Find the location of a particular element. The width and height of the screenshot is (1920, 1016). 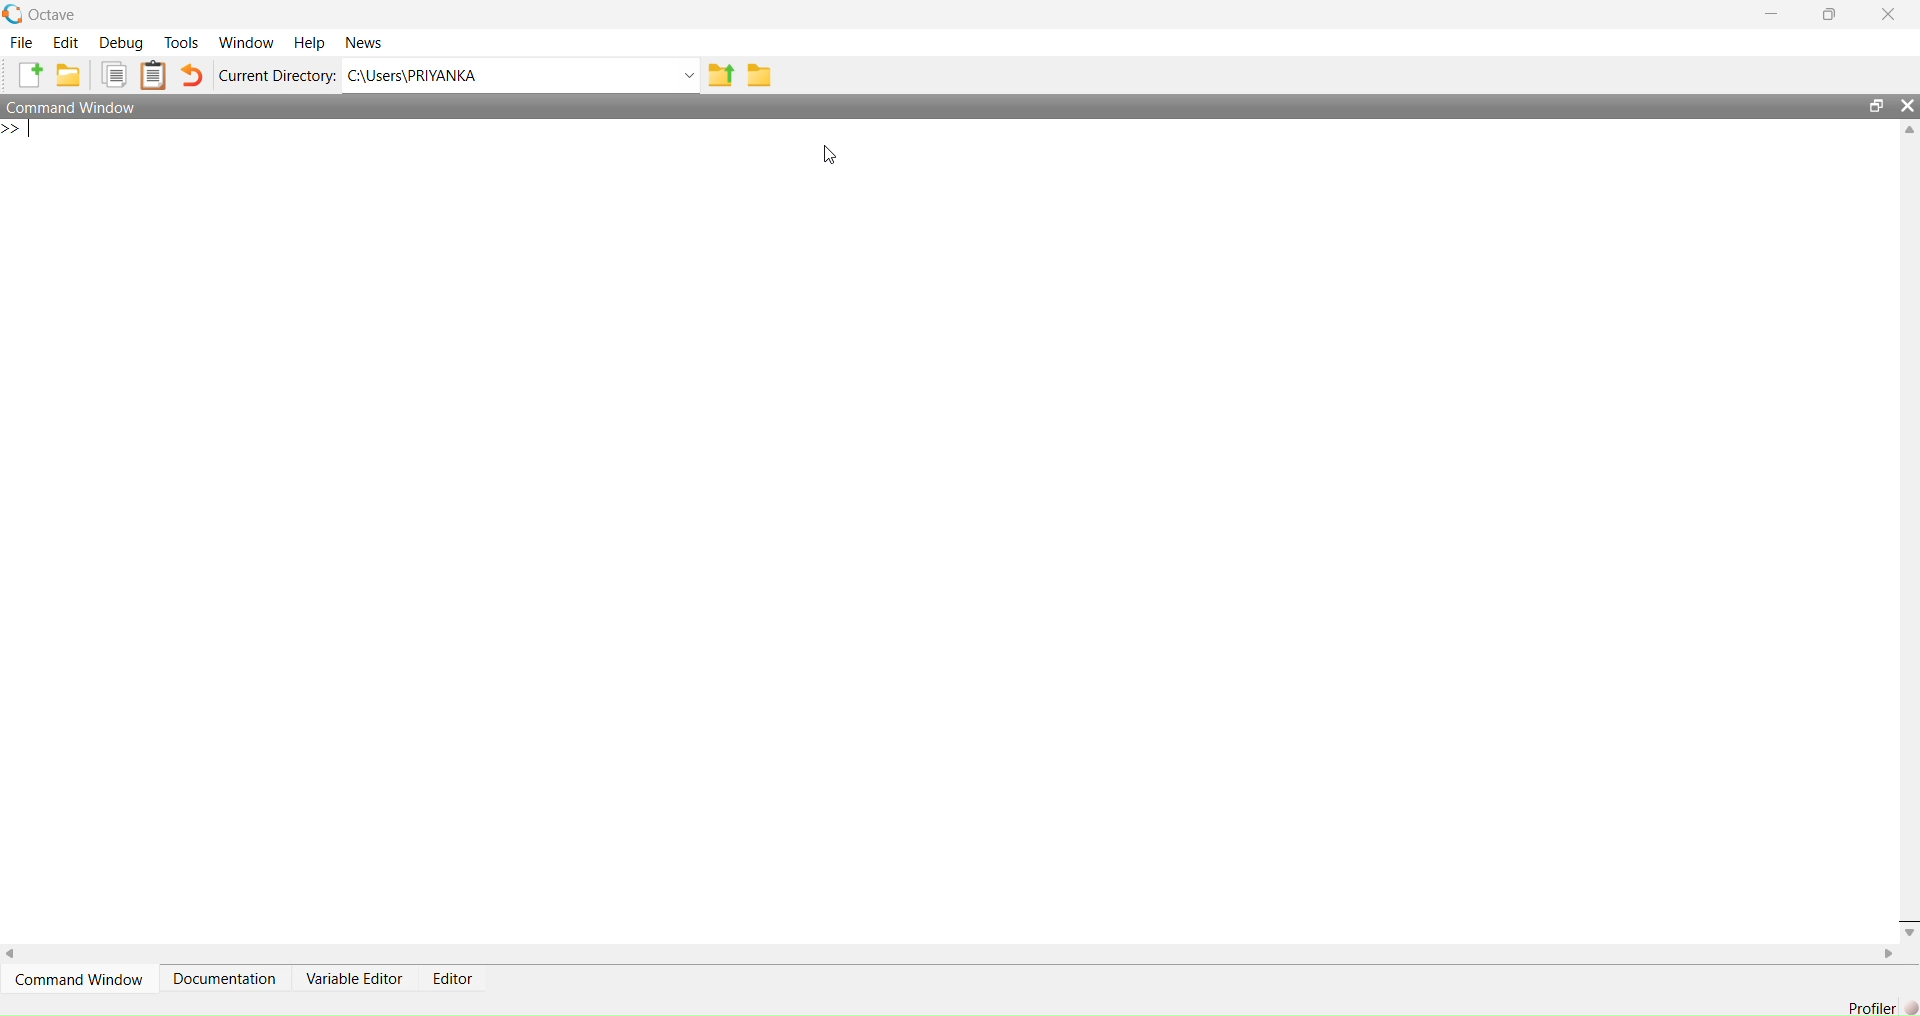

C:\Users\Priyanka is located at coordinates (521, 74).